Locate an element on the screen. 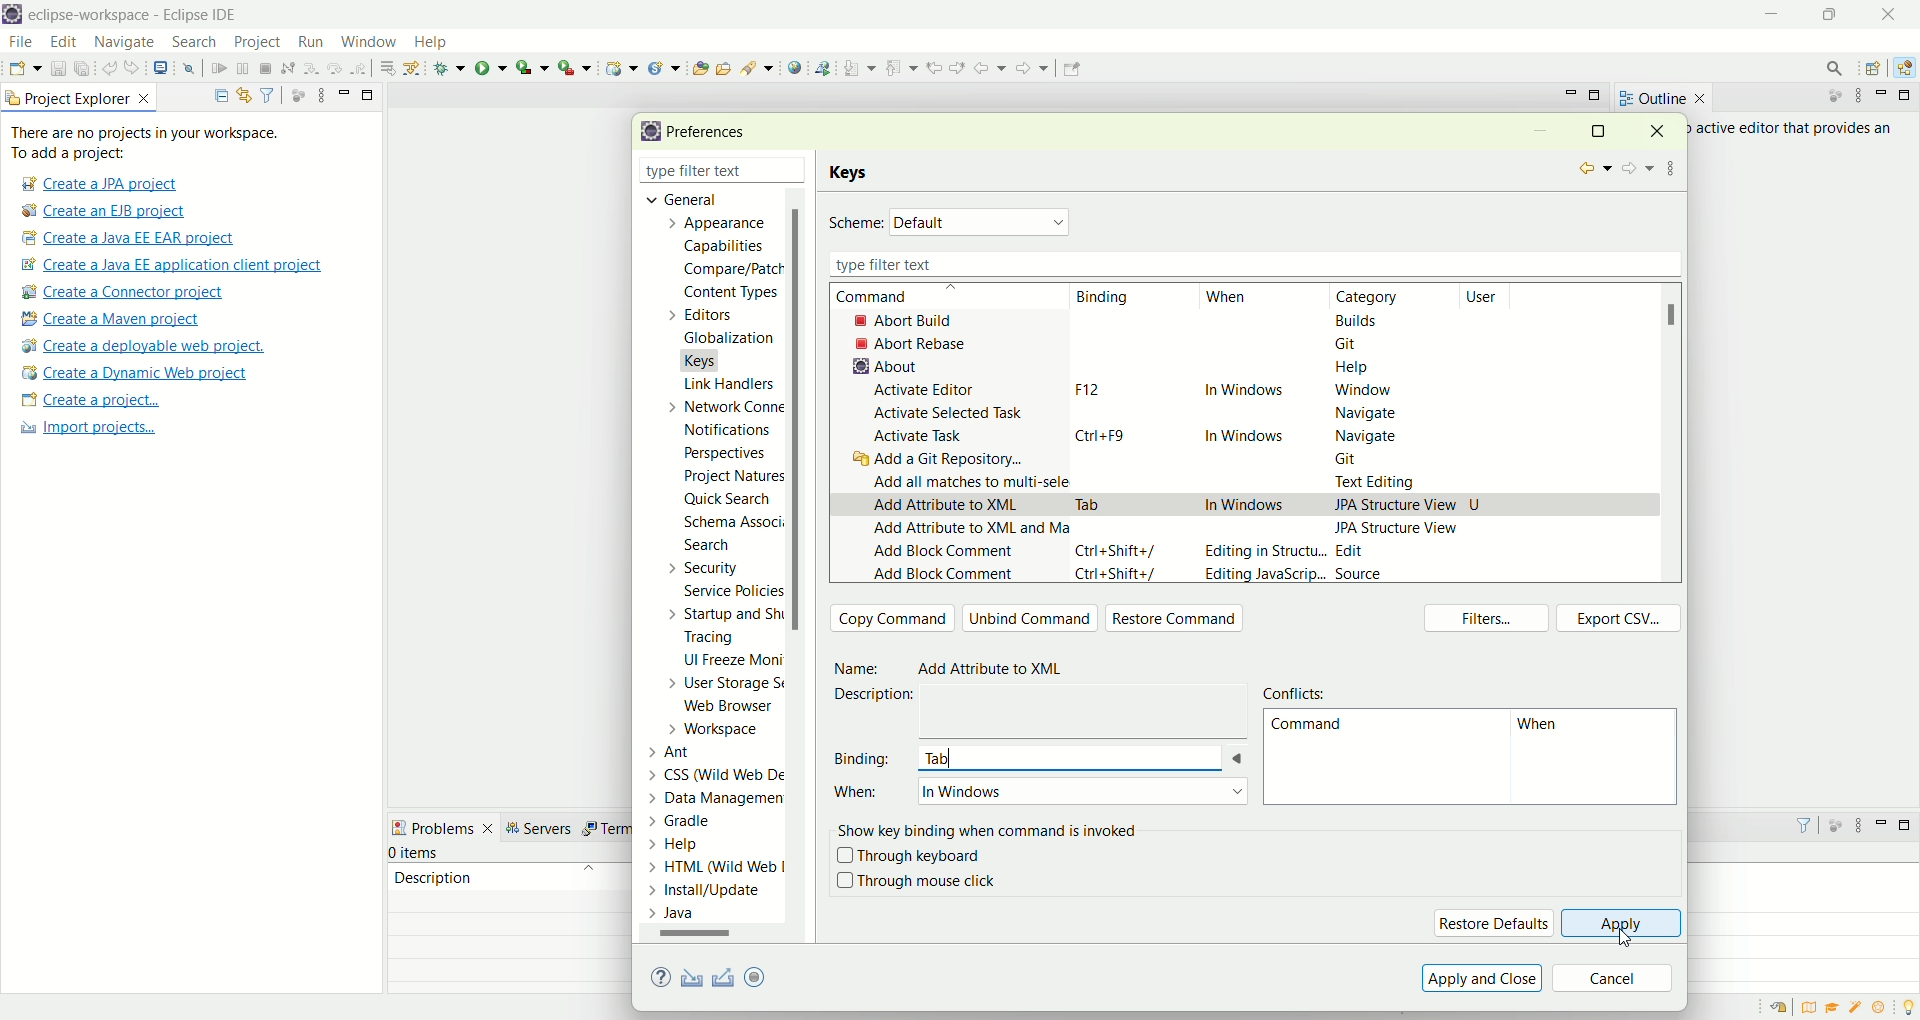  copy command is located at coordinates (893, 618).